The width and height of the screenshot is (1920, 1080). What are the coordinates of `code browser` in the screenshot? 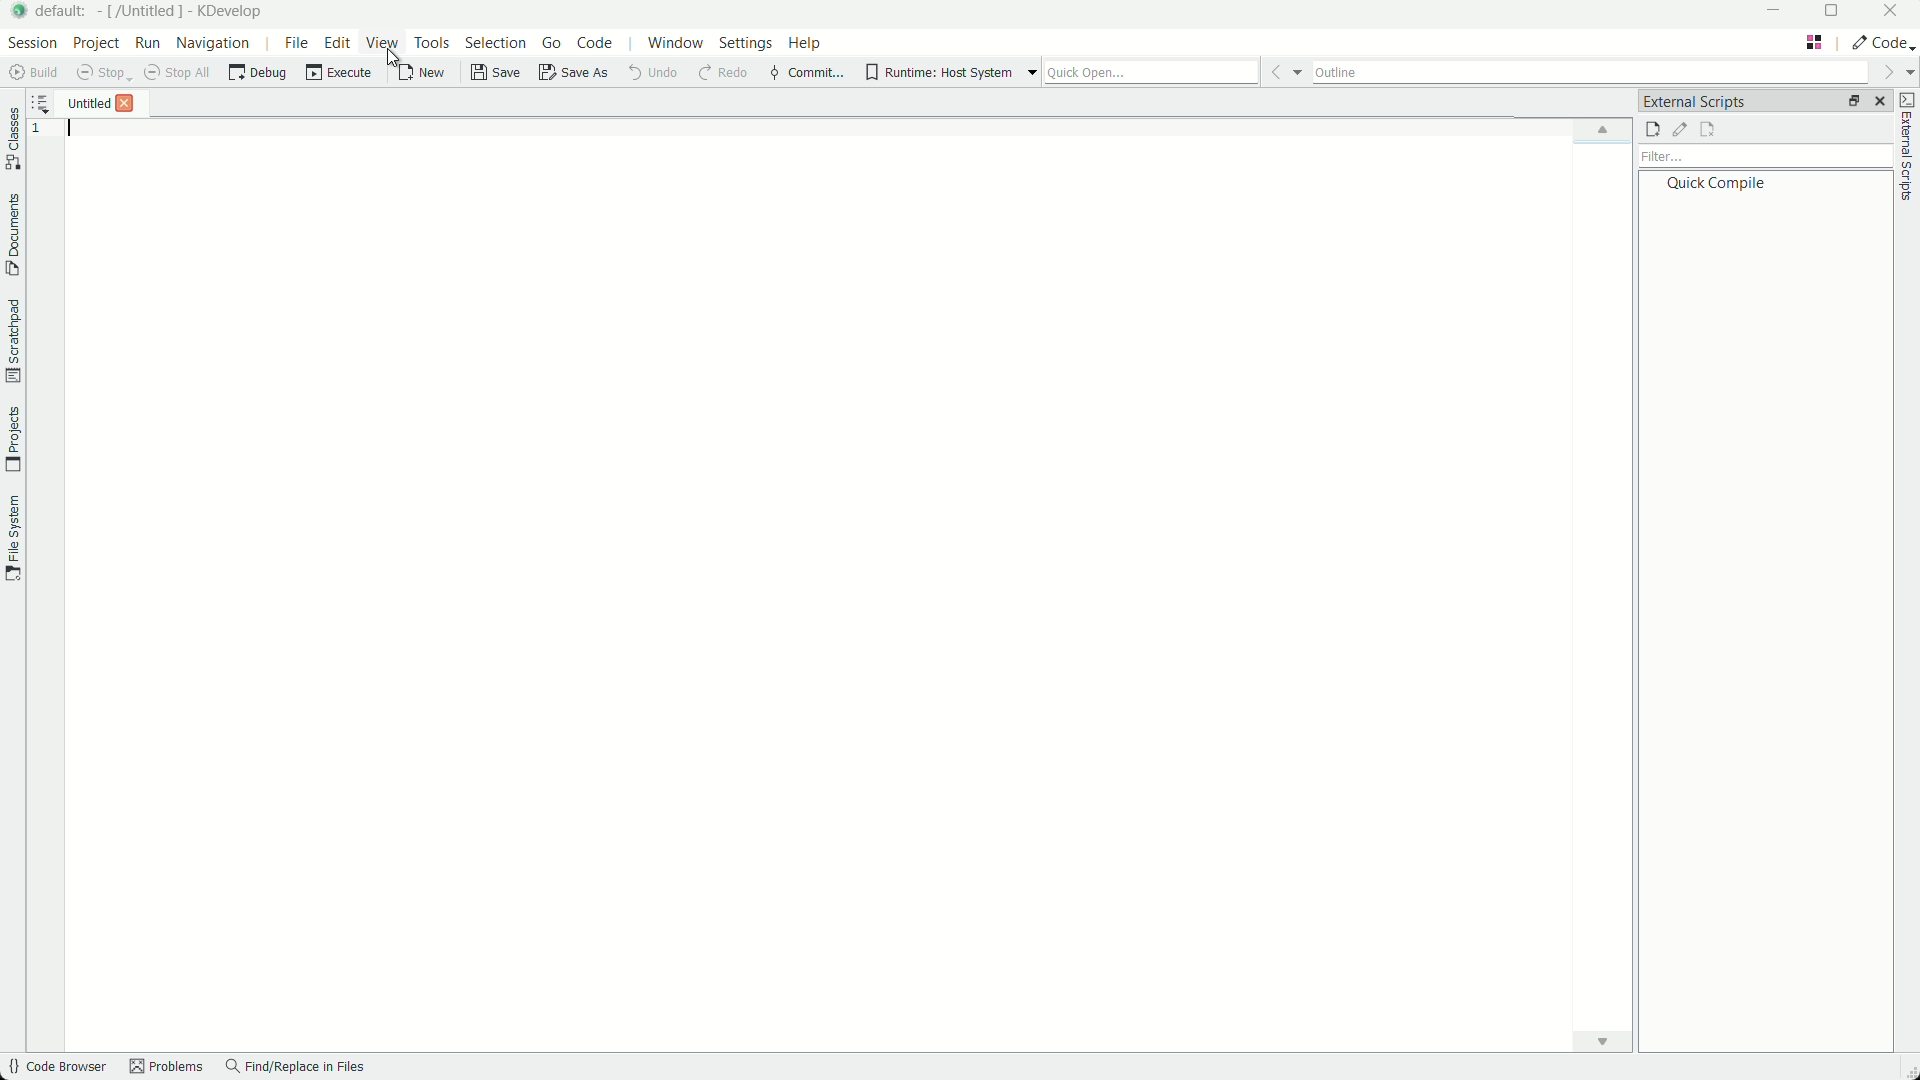 It's located at (57, 1068).